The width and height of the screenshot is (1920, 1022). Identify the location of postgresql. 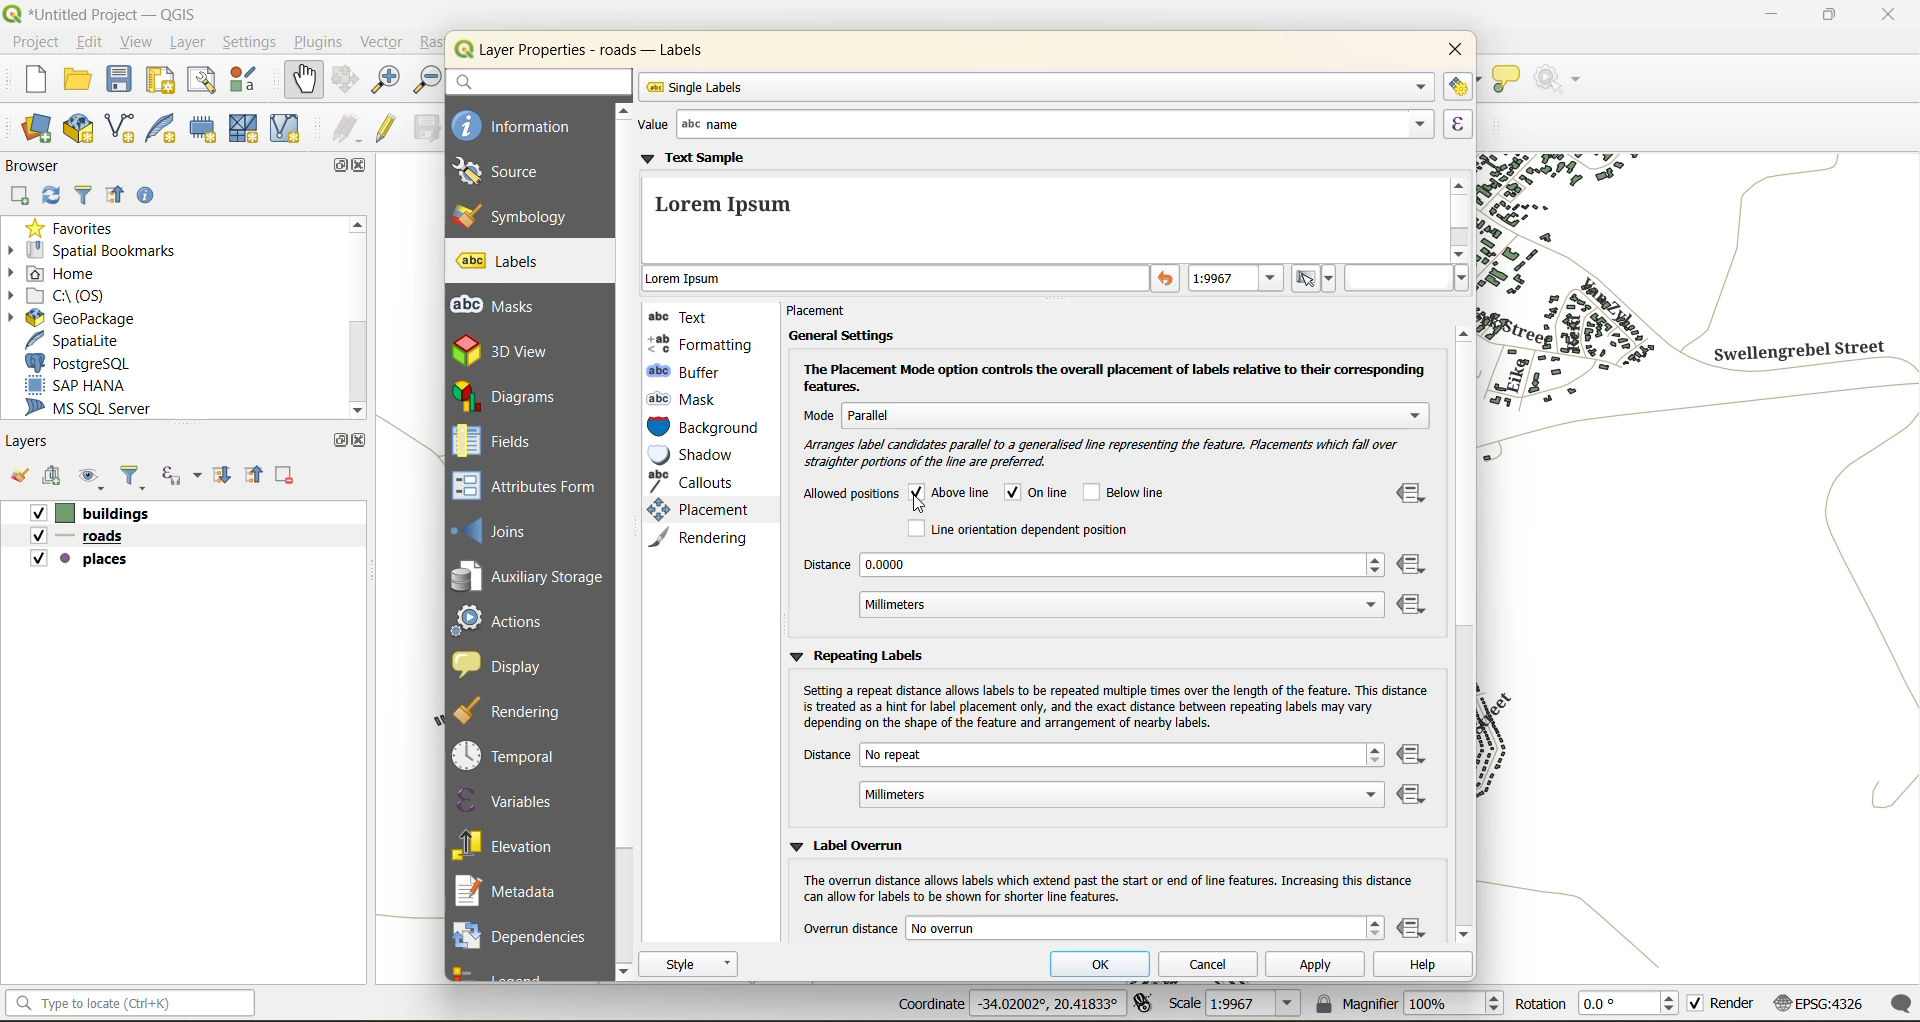
(88, 360).